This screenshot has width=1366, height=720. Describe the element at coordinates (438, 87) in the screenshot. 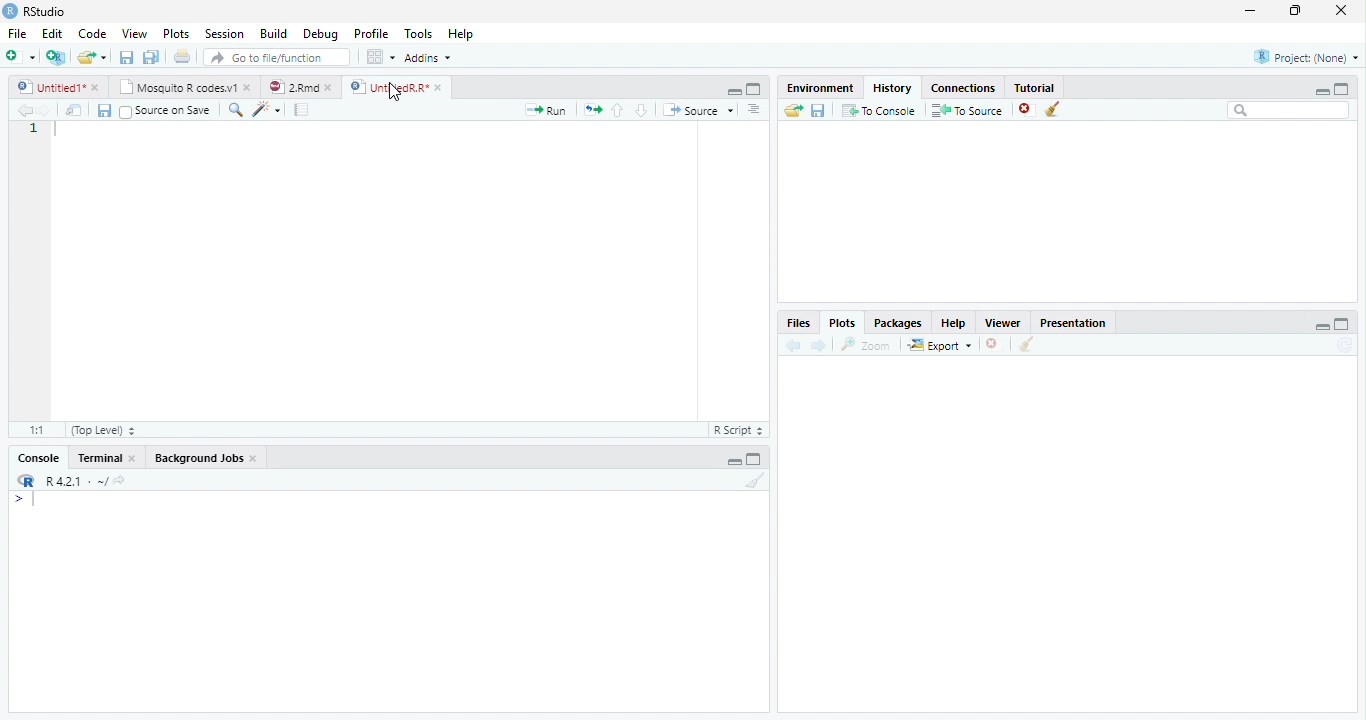

I see `close` at that location.